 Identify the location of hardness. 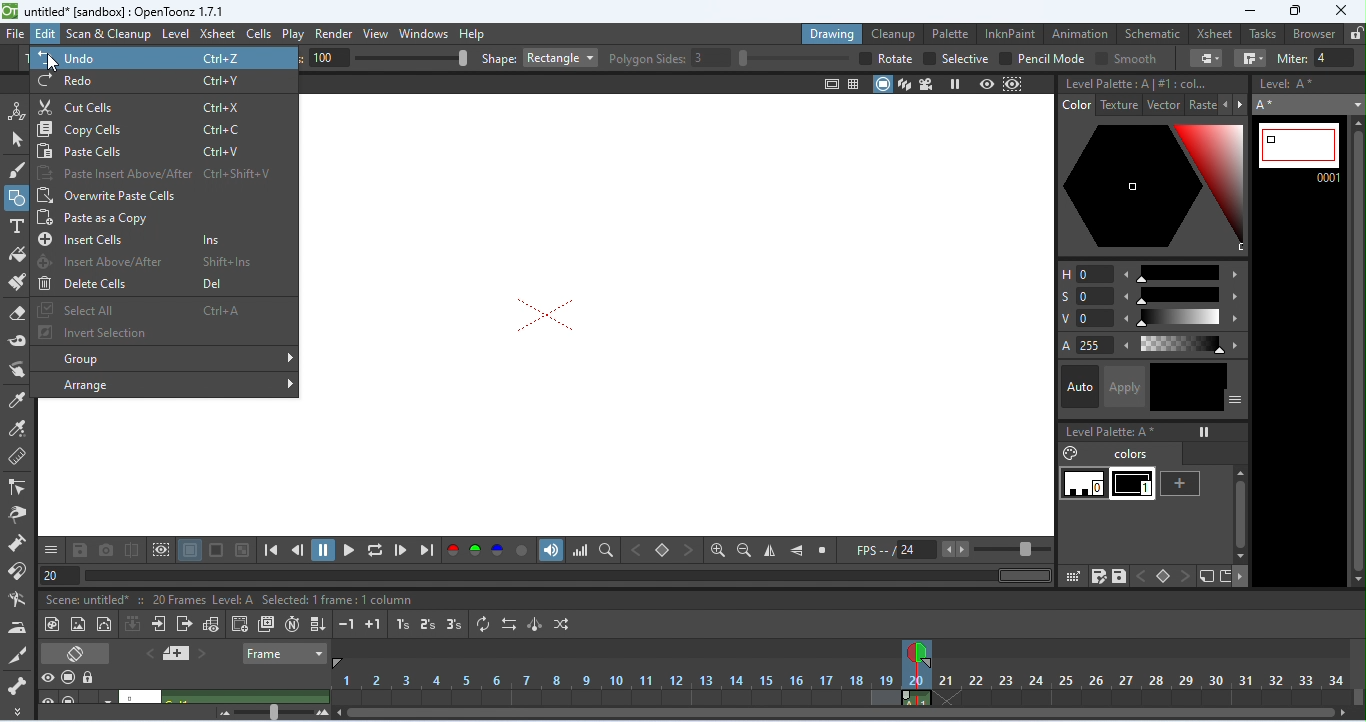
(387, 58).